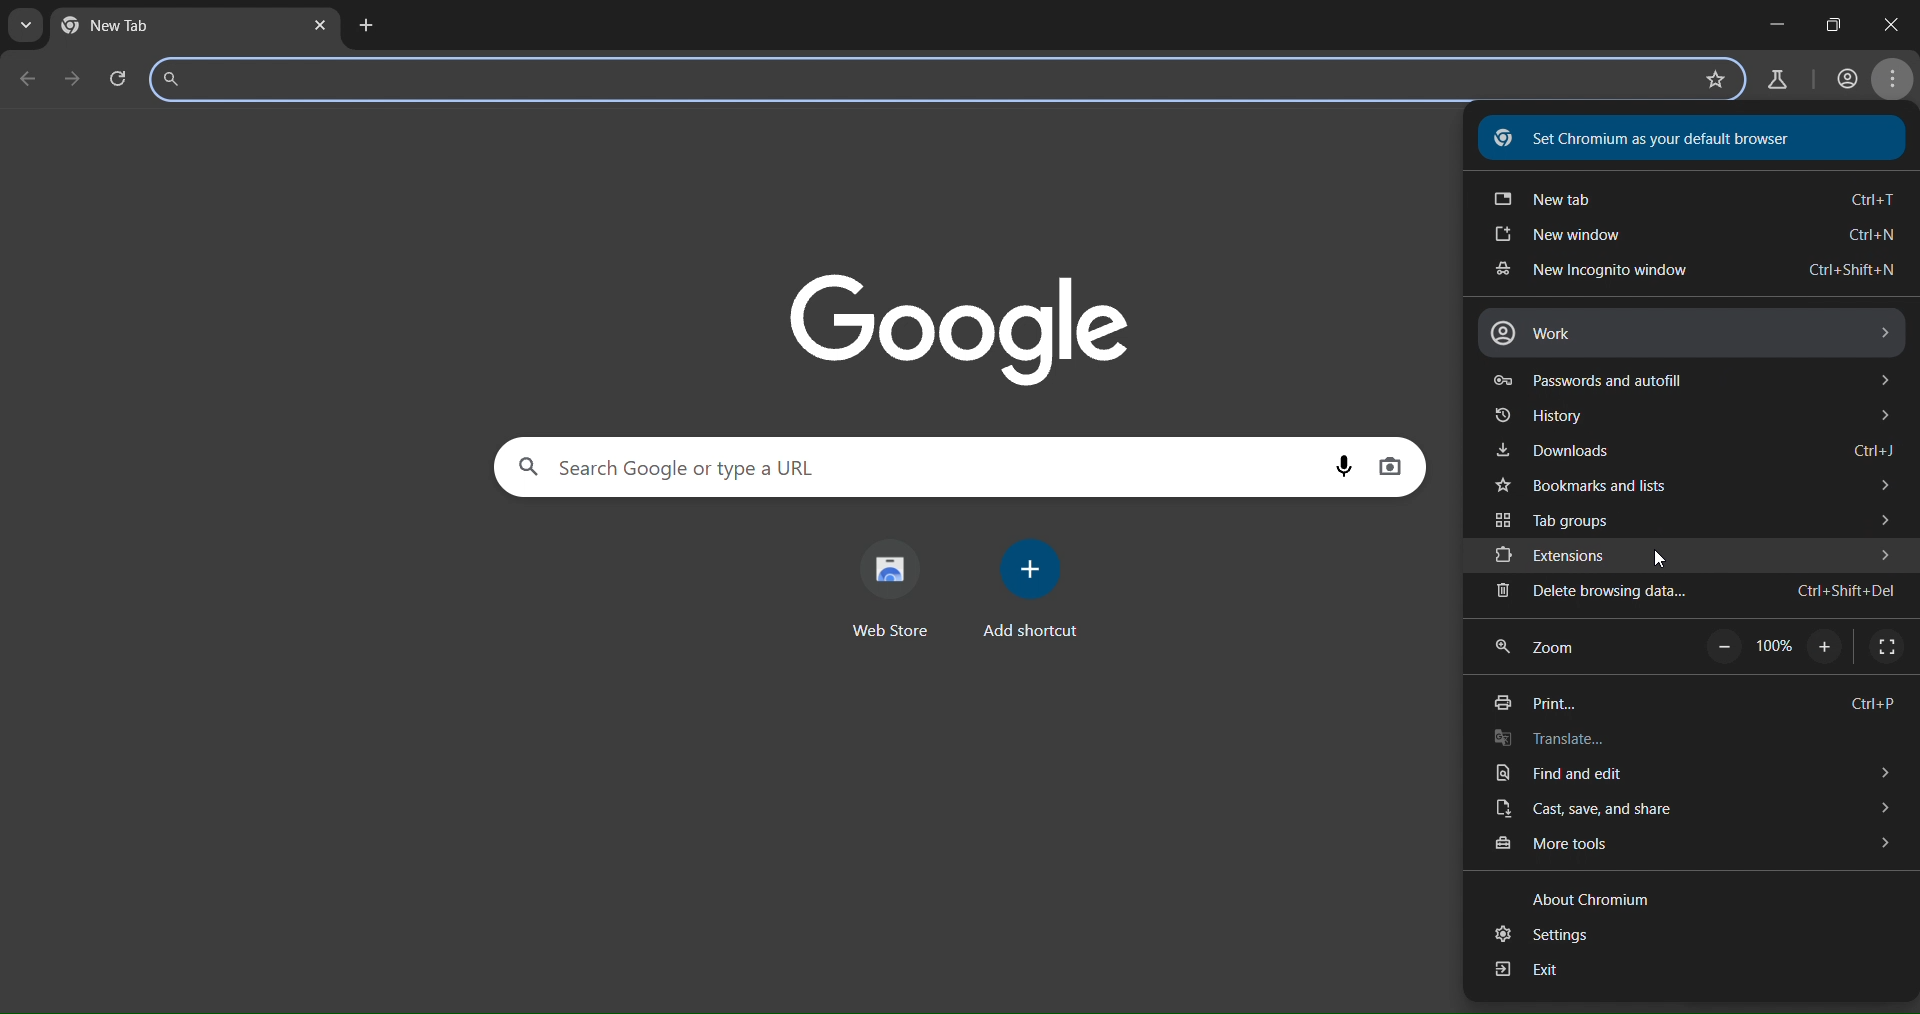 The image size is (1920, 1014). I want to click on zoom out, so click(1722, 648).